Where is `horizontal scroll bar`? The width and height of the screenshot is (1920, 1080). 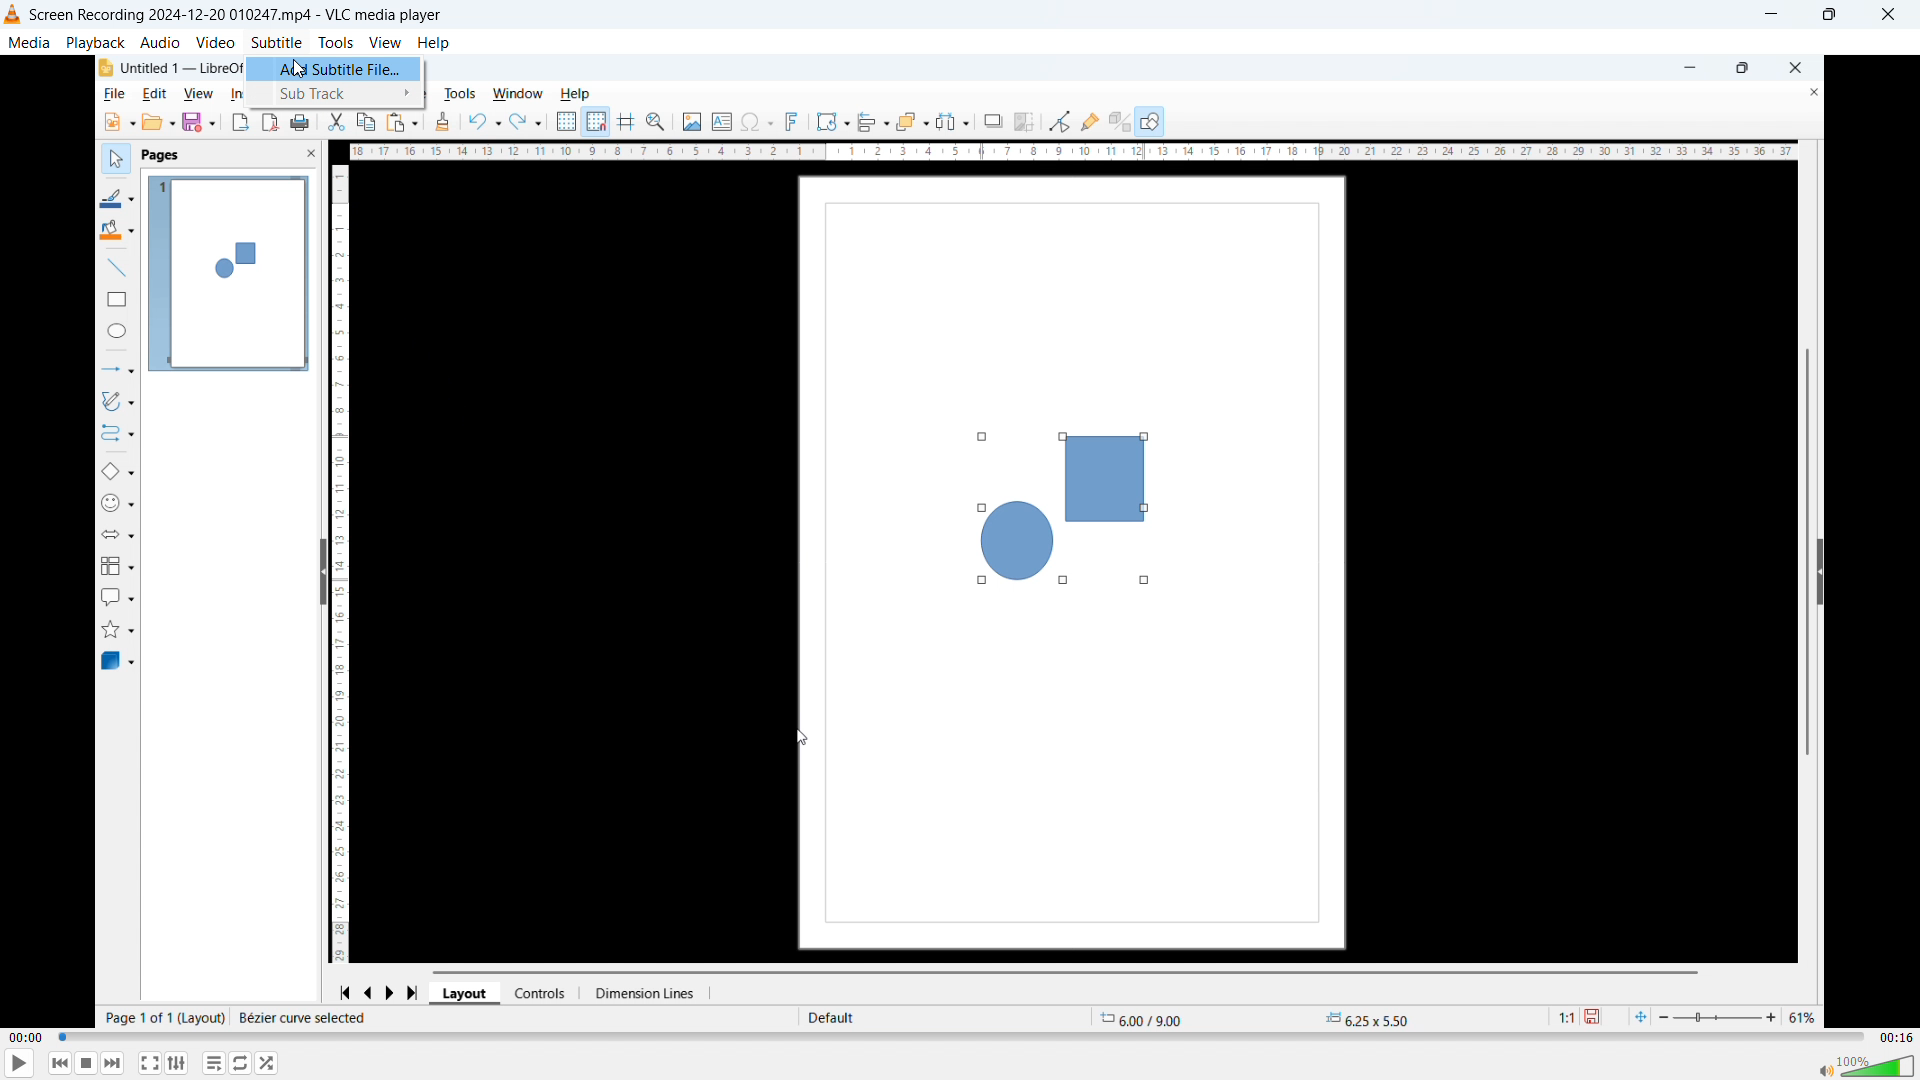 horizontal scroll bar is located at coordinates (1071, 970).